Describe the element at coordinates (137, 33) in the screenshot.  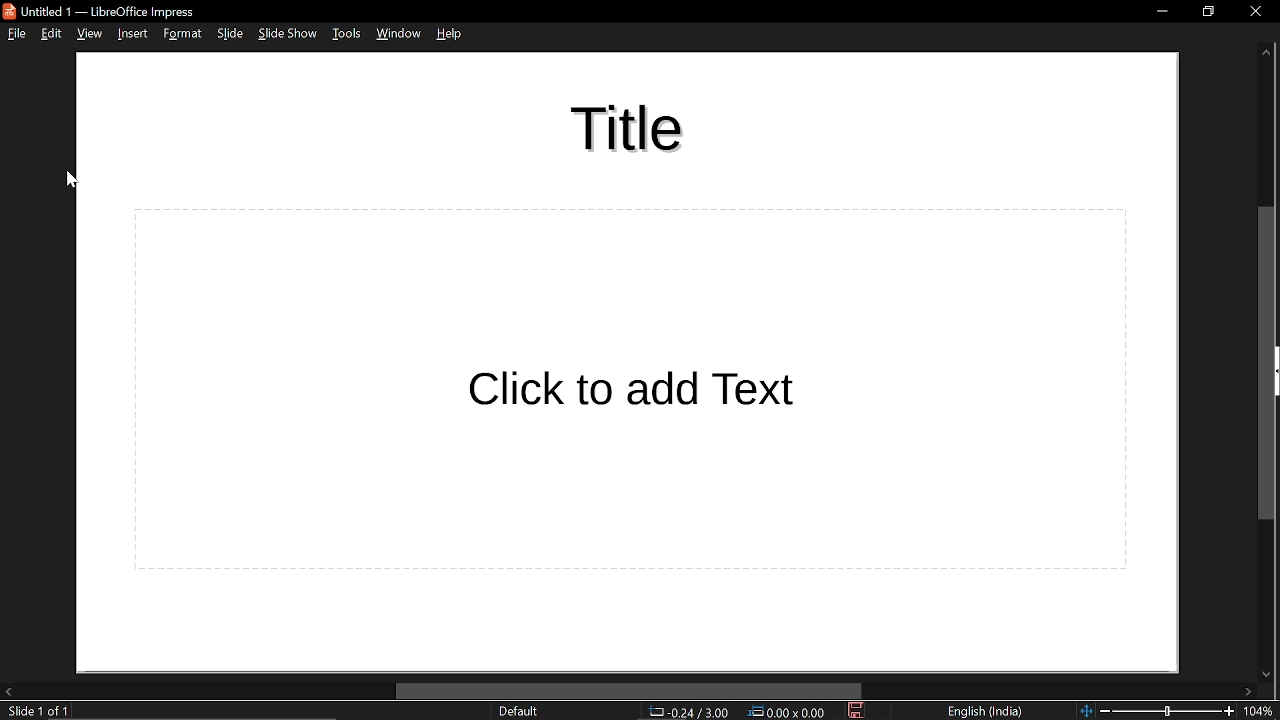
I see `insert` at that location.